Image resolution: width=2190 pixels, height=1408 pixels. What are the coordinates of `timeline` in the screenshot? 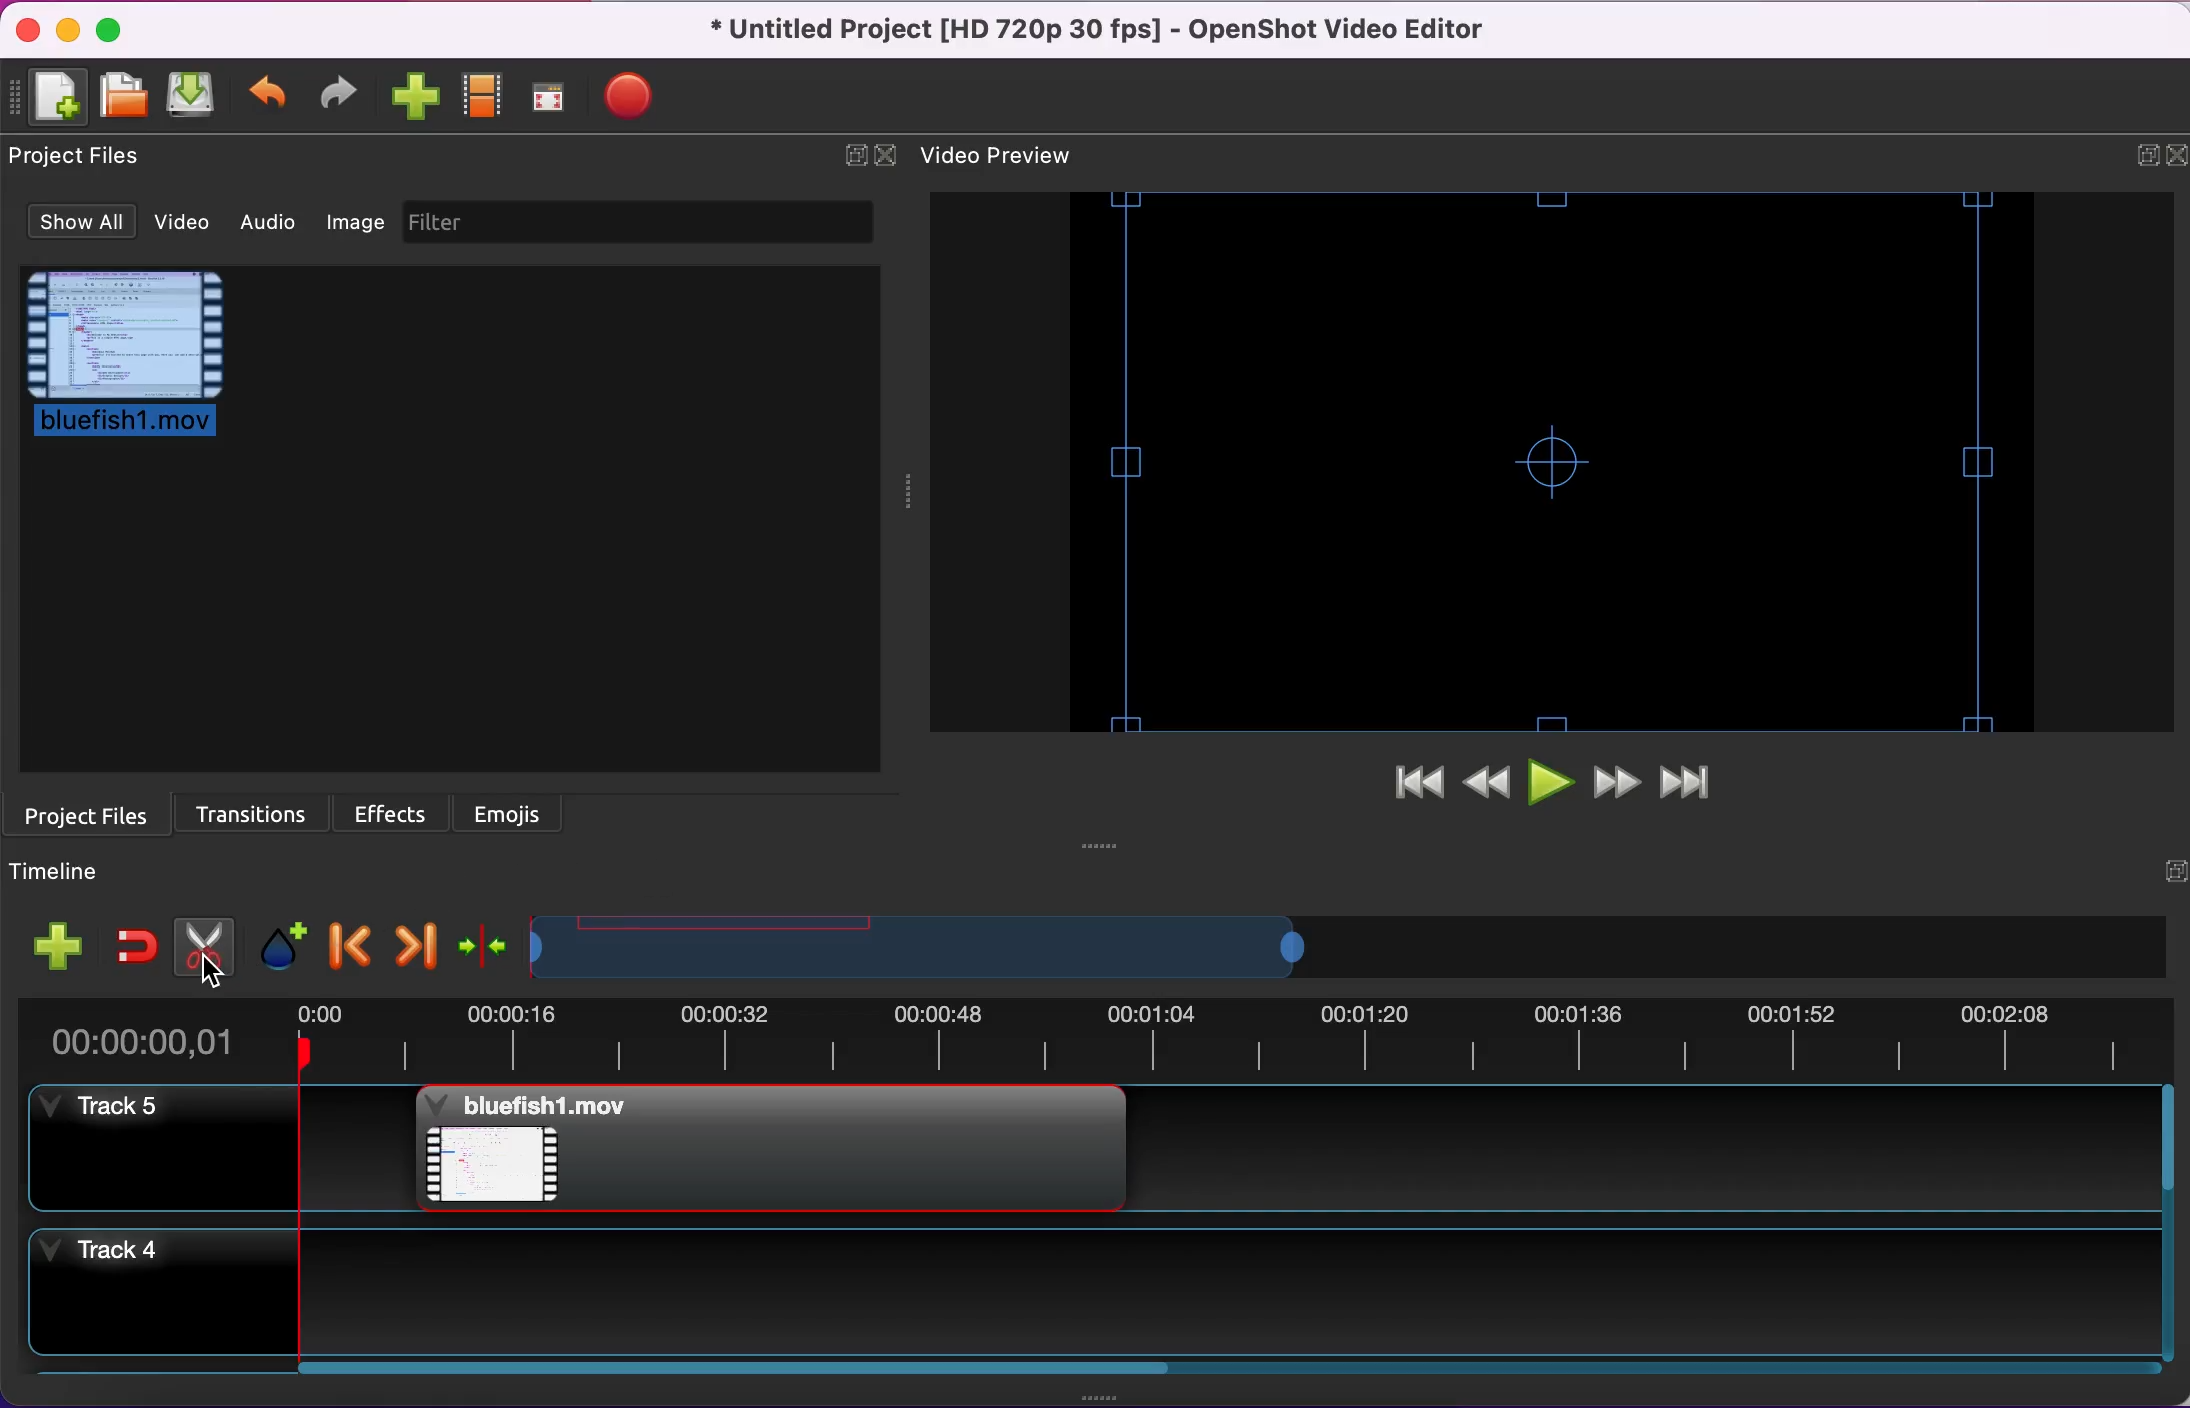 It's located at (66, 873).